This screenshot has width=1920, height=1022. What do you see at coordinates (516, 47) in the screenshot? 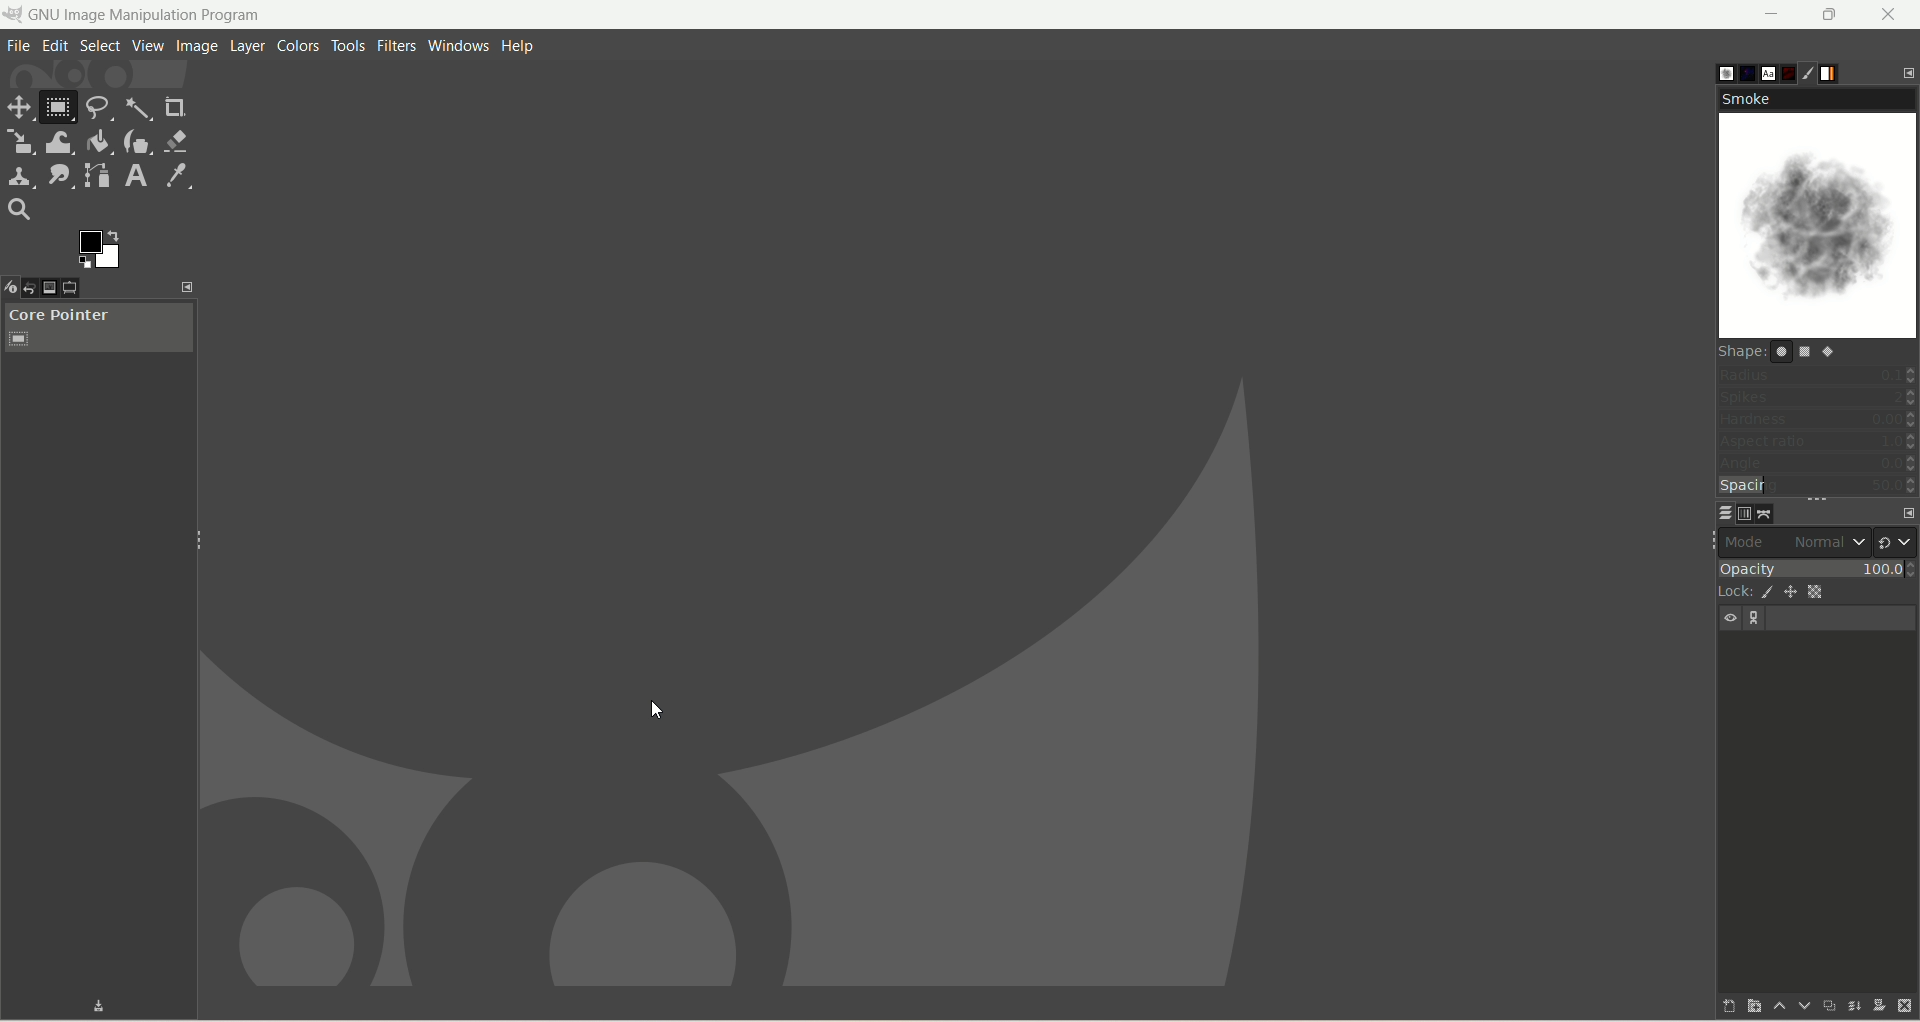
I see `help` at bounding box center [516, 47].